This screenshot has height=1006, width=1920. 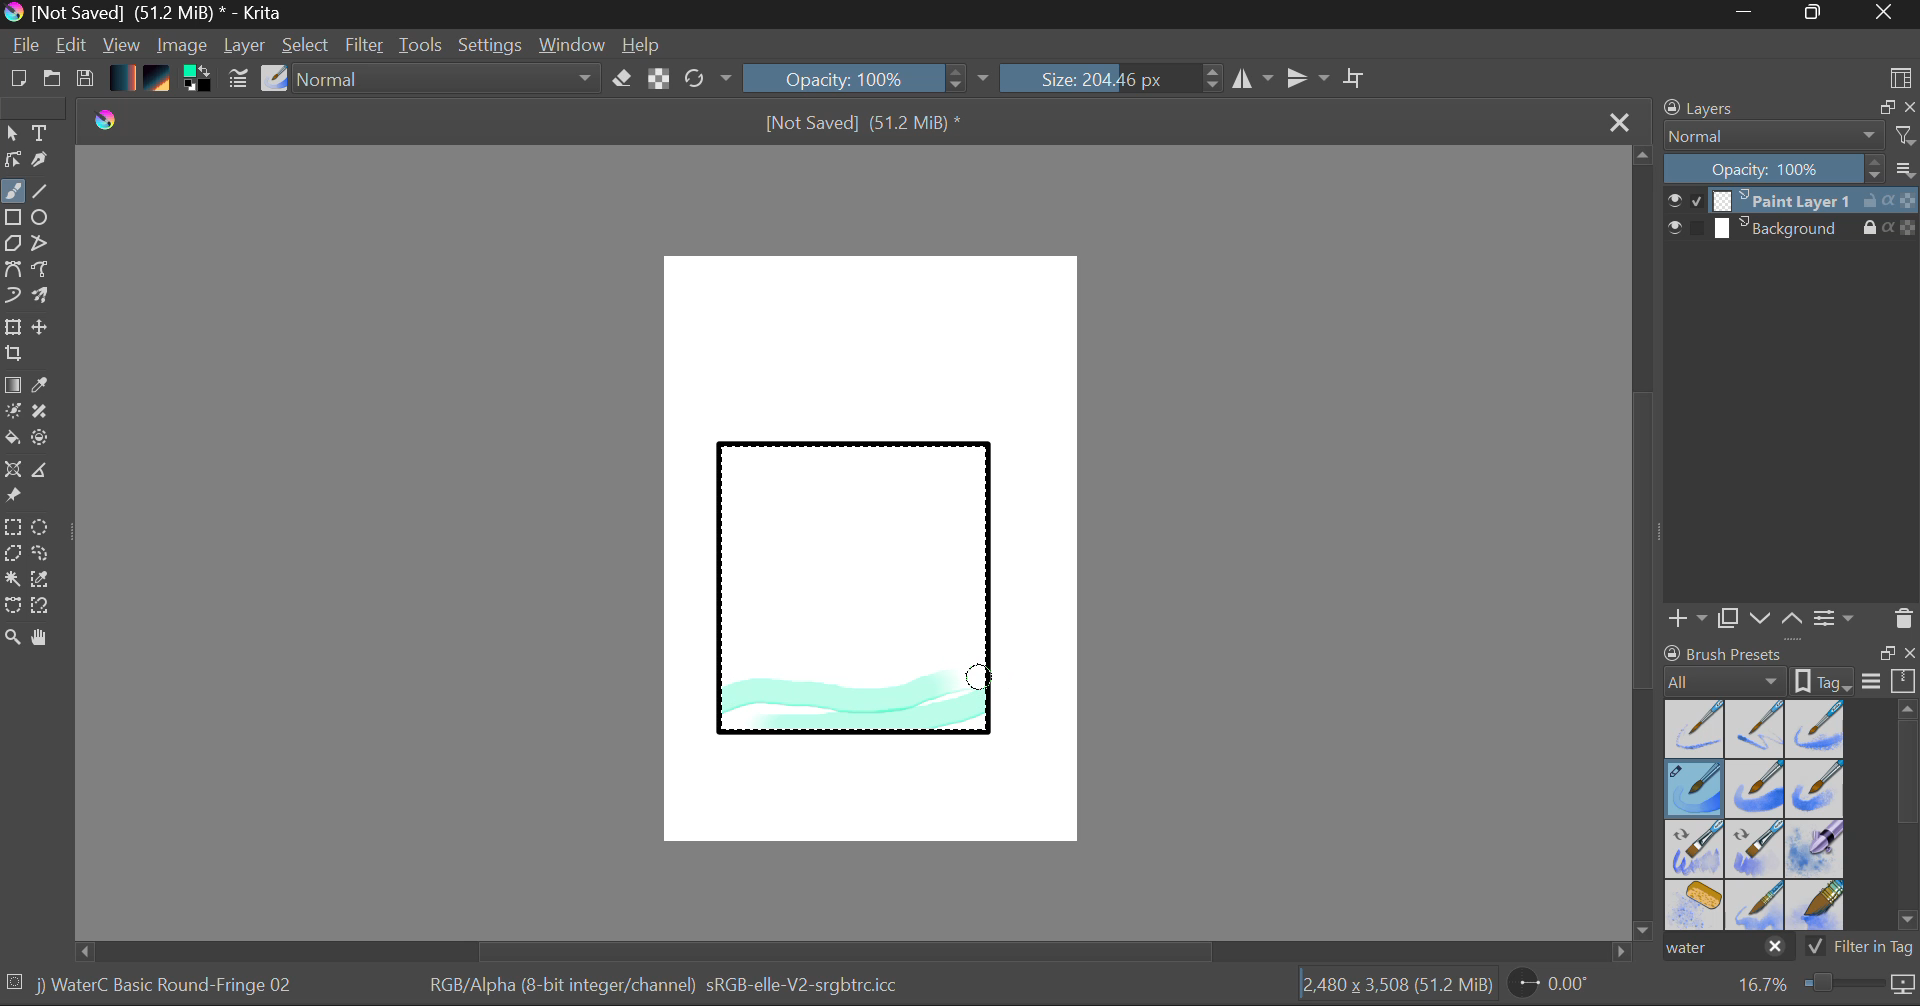 What do you see at coordinates (43, 473) in the screenshot?
I see `Measurements` at bounding box center [43, 473].